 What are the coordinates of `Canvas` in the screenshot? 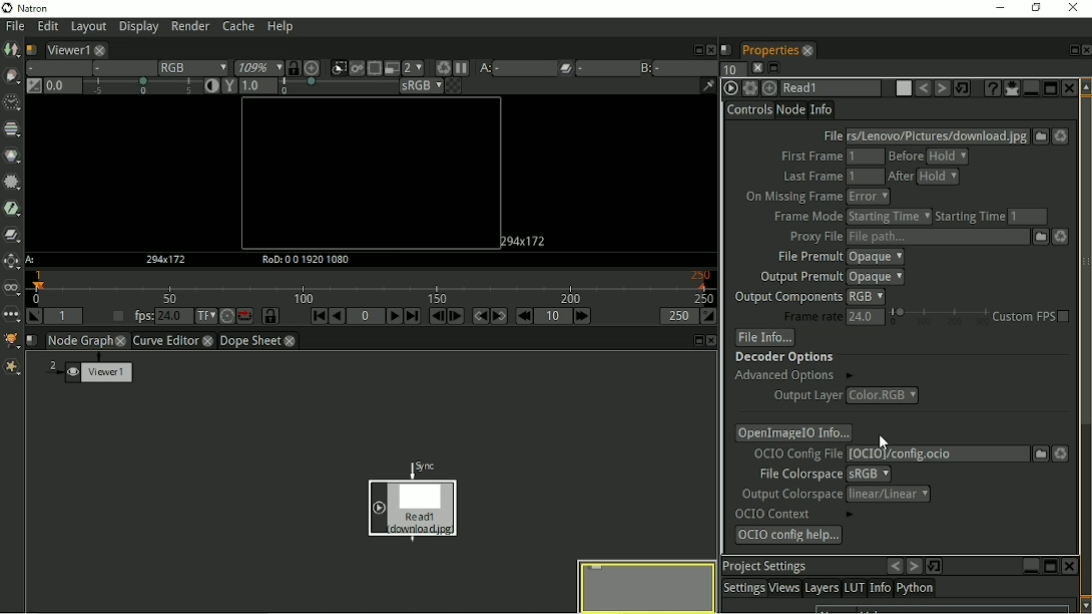 It's located at (367, 174).